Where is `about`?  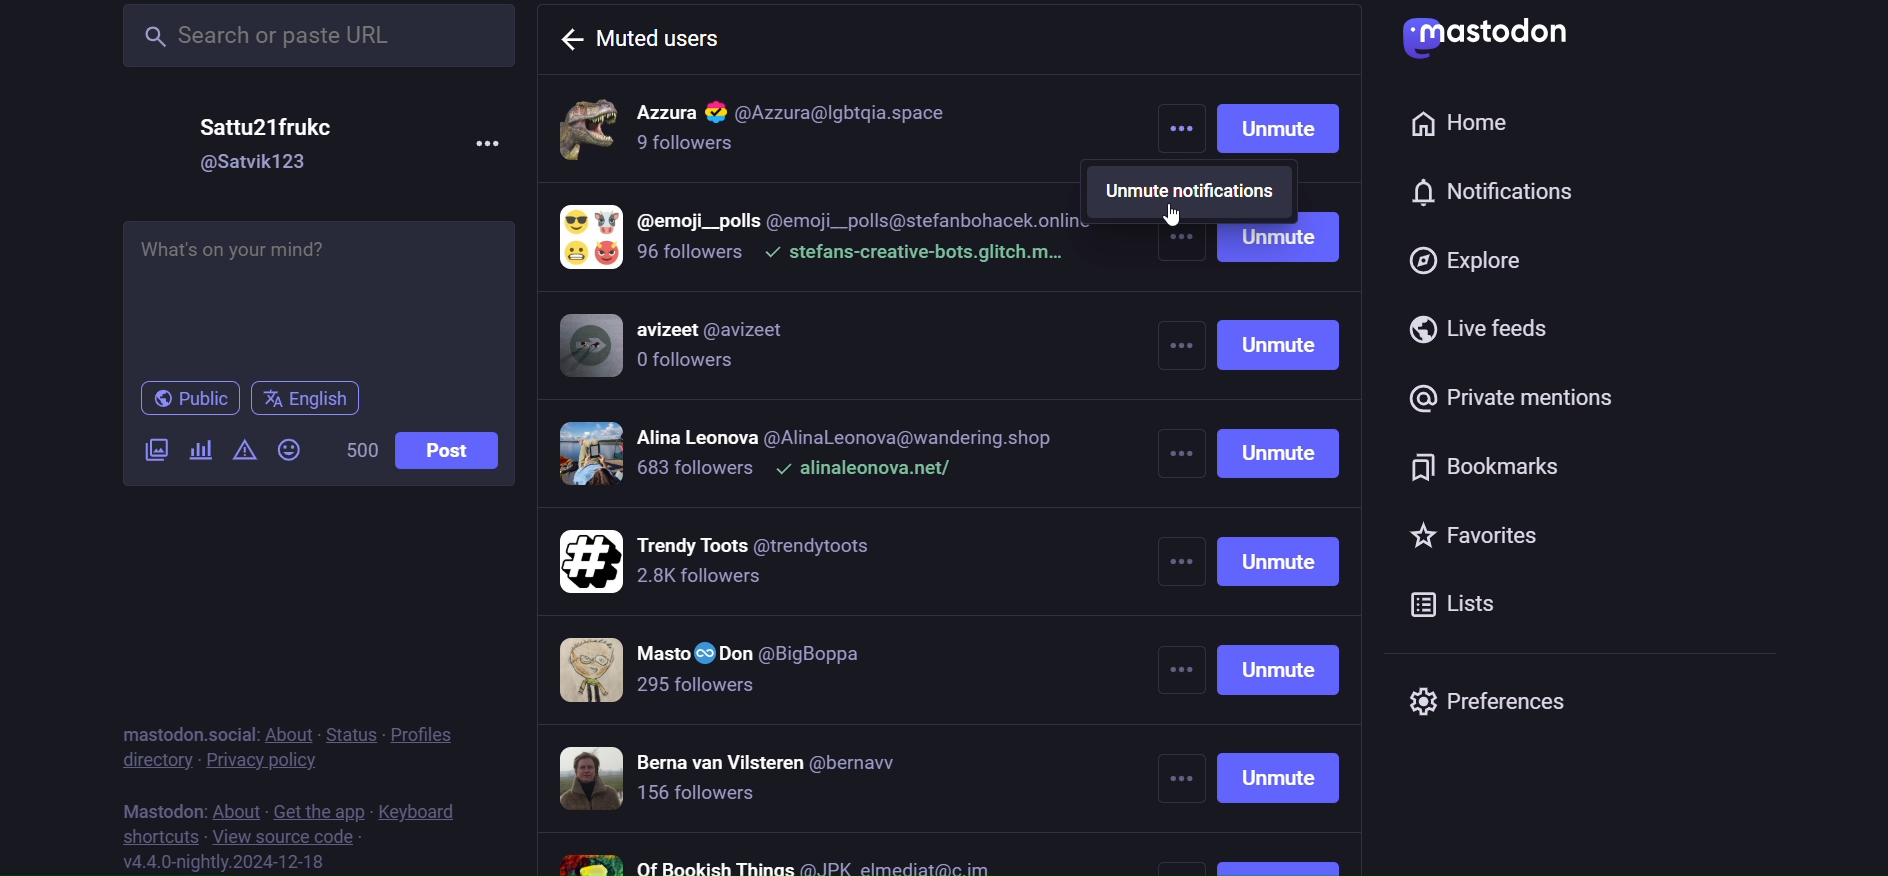 about is located at coordinates (293, 731).